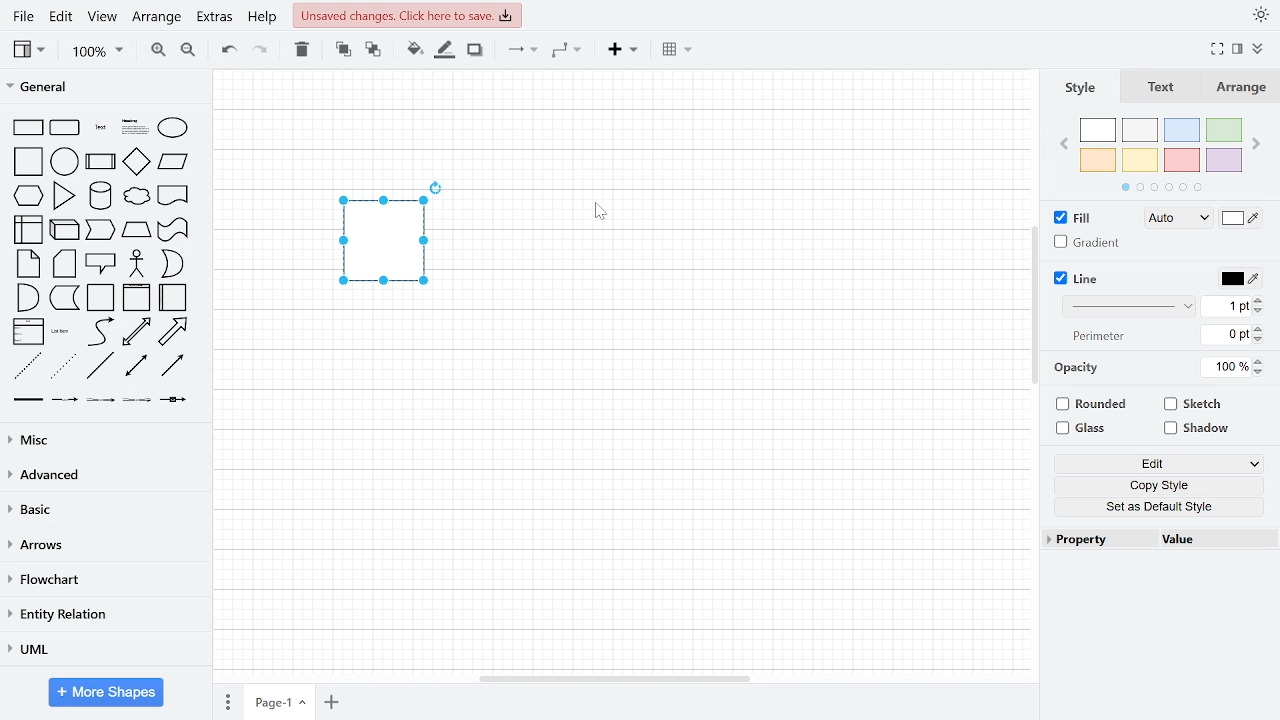  What do you see at coordinates (137, 331) in the screenshot?
I see `bidirectional arrow` at bounding box center [137, 331].